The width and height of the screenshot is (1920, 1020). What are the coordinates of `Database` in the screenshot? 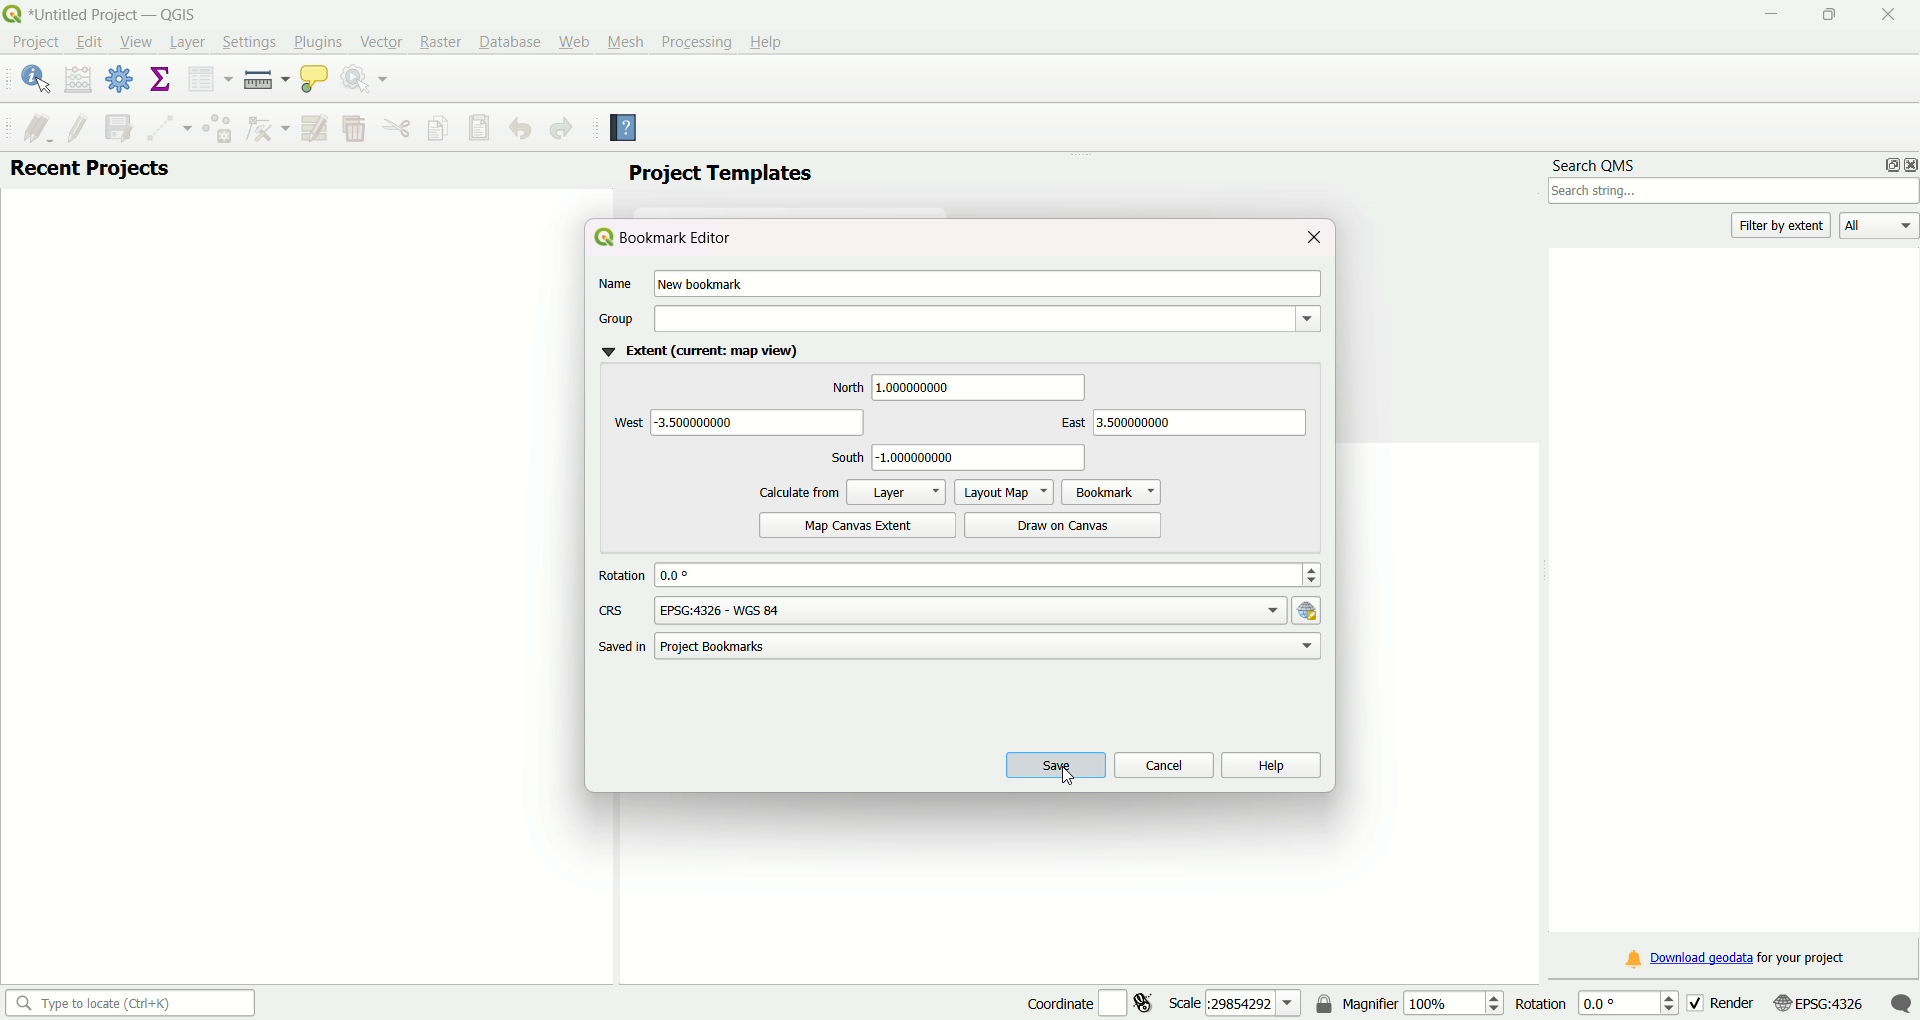 It's located at (509, 42).